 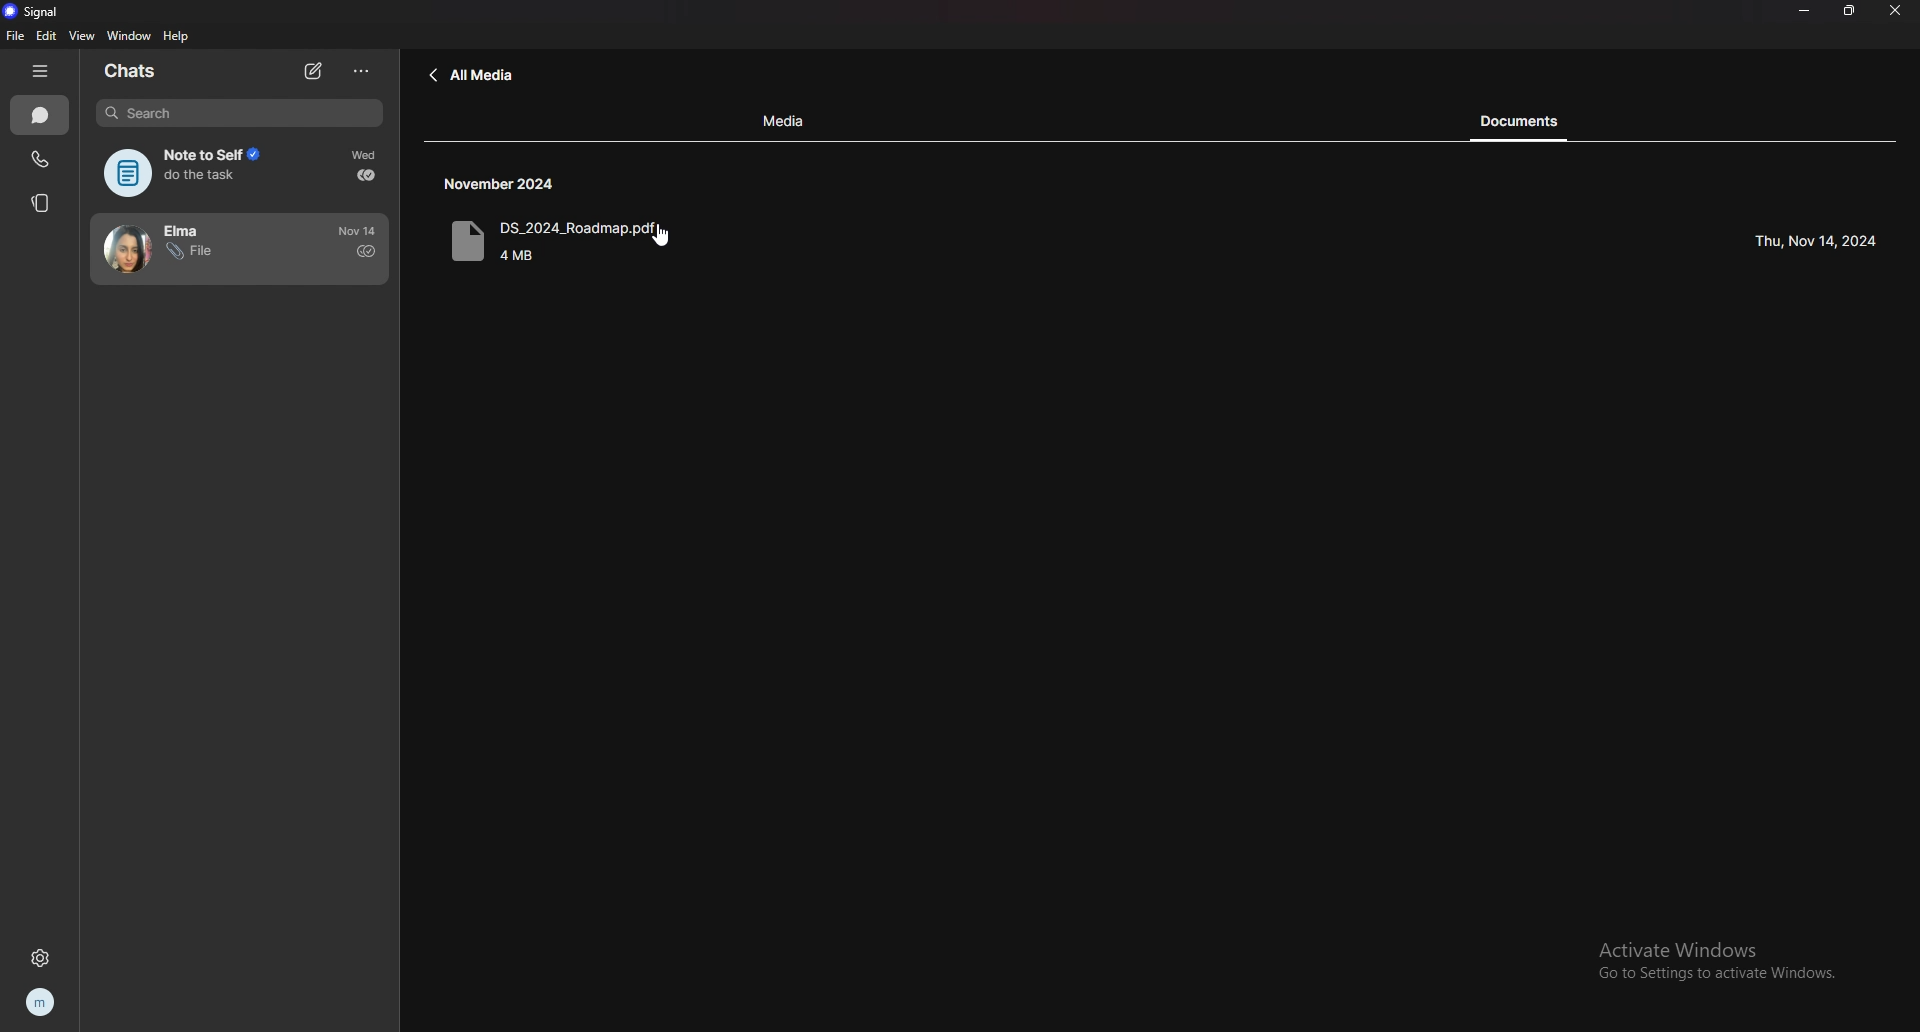 What do you see at coordinates (45, 37) in the screenshot?
I see `edit` at bounding box center [45, 37].